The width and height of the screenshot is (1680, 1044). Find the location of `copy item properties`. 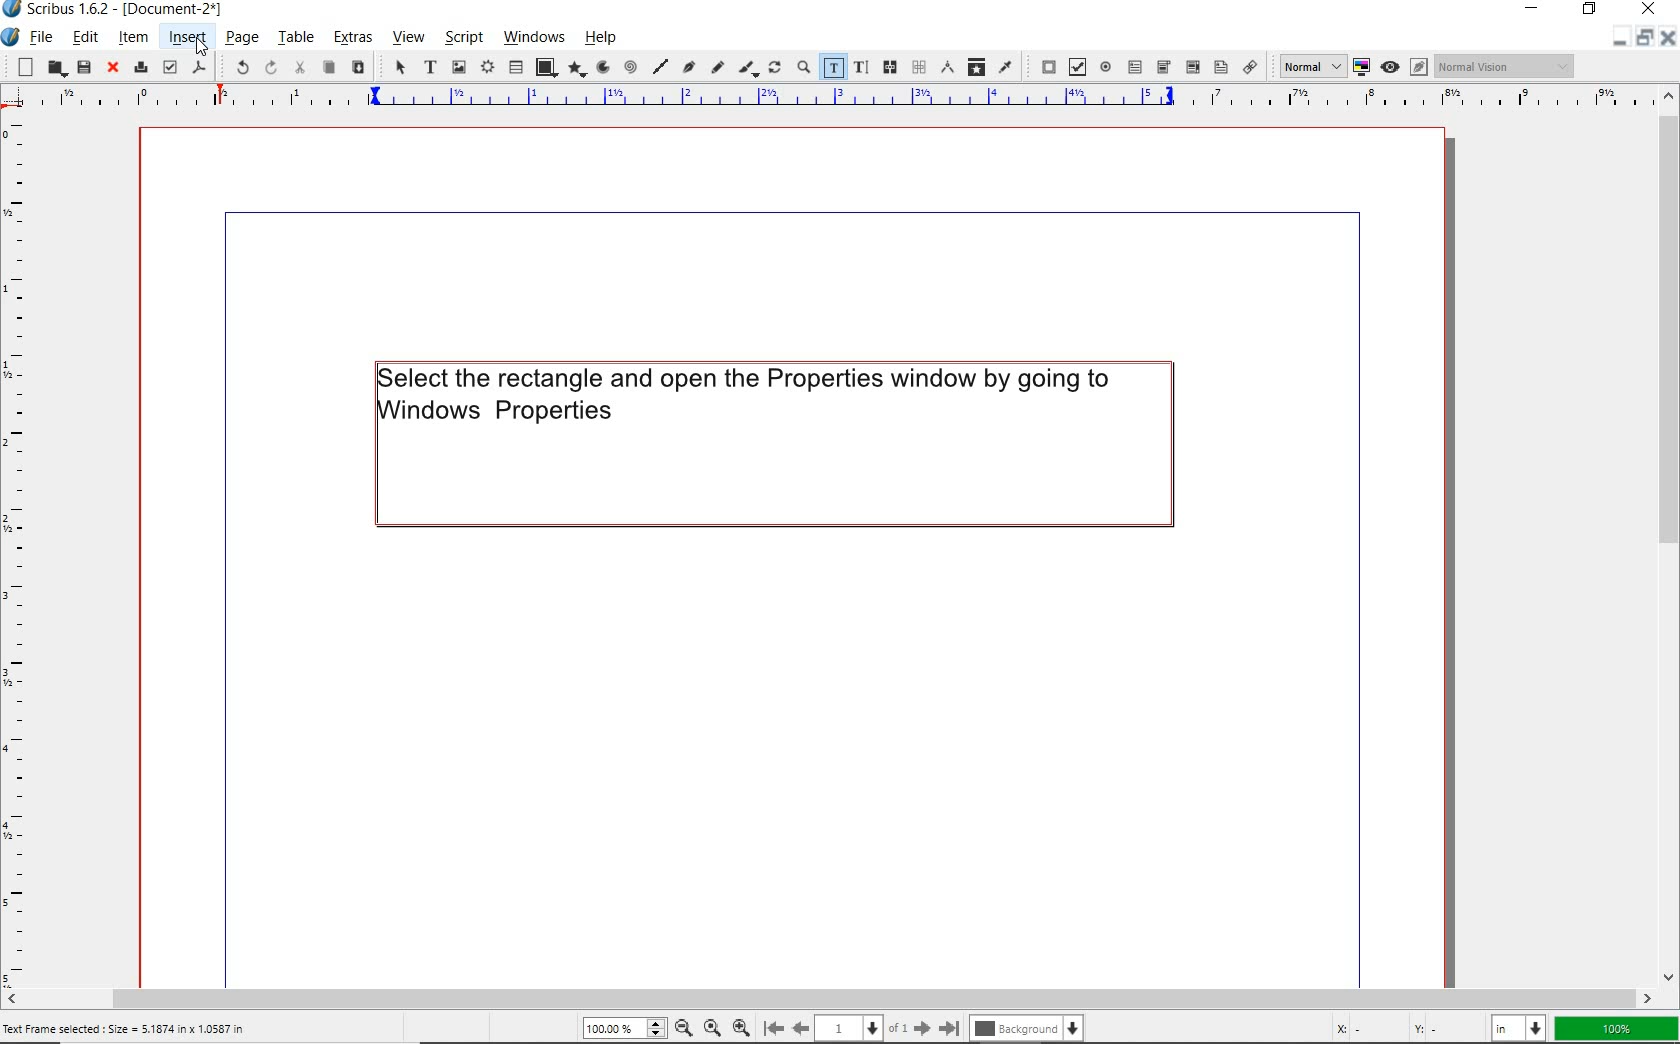

copy item properties is located at coordinates (976, 66).